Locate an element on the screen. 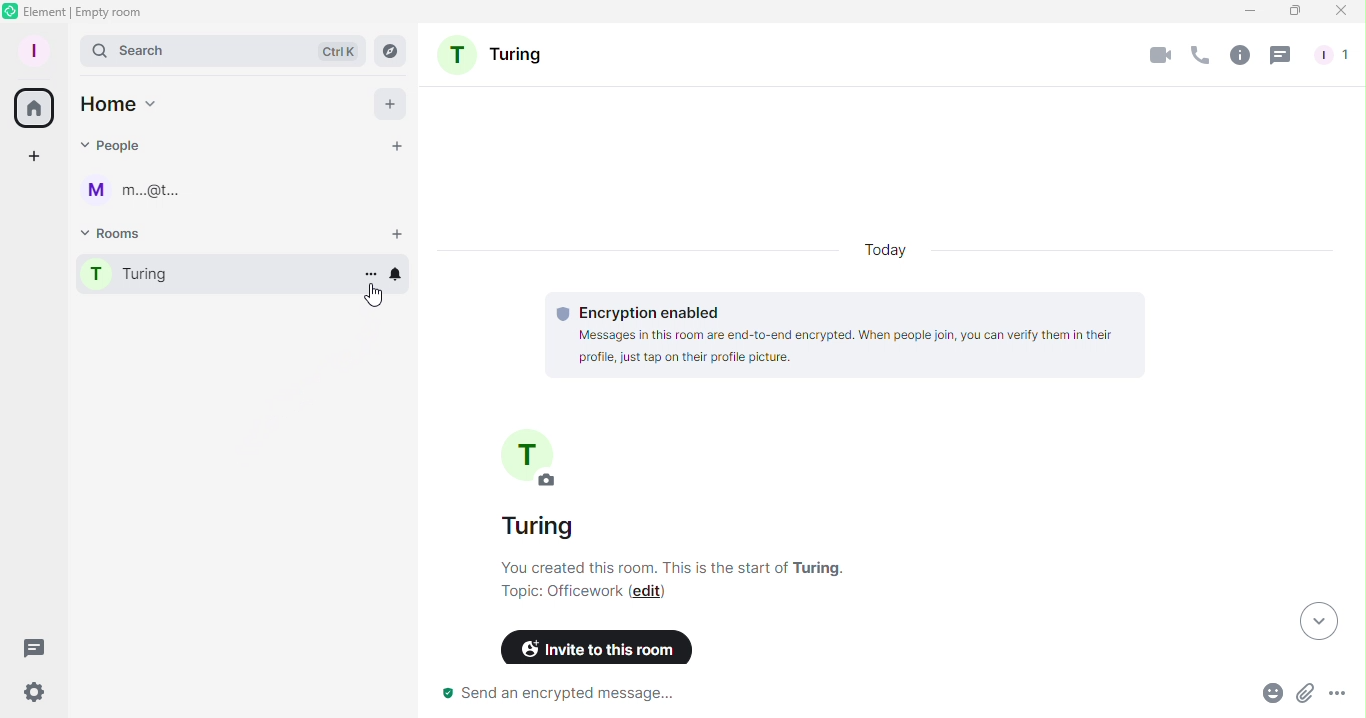 The width and height of the screenshot is (1366, 718). Search is located at coordinates (223, 50).